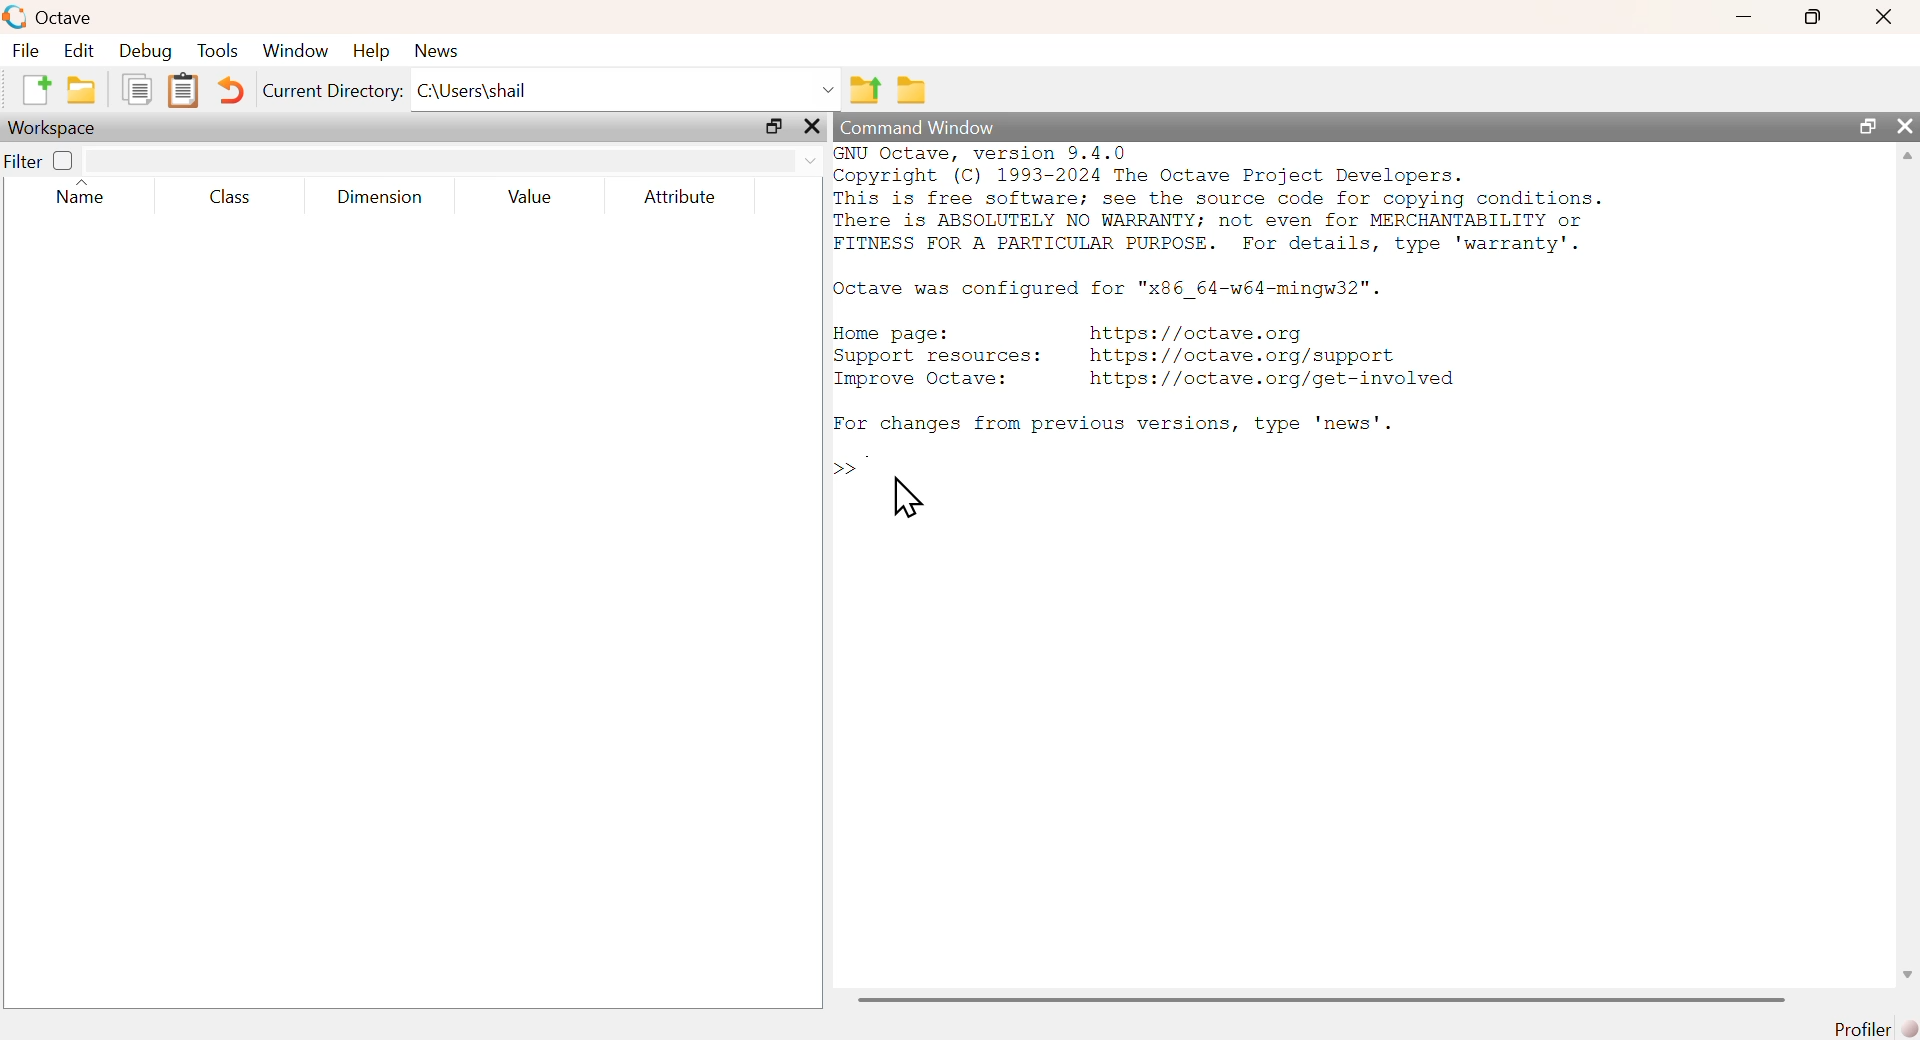  What do you see at coordinates (775, 124) in the screenshot?
I see `maximize` at bounding box center [775, 124].